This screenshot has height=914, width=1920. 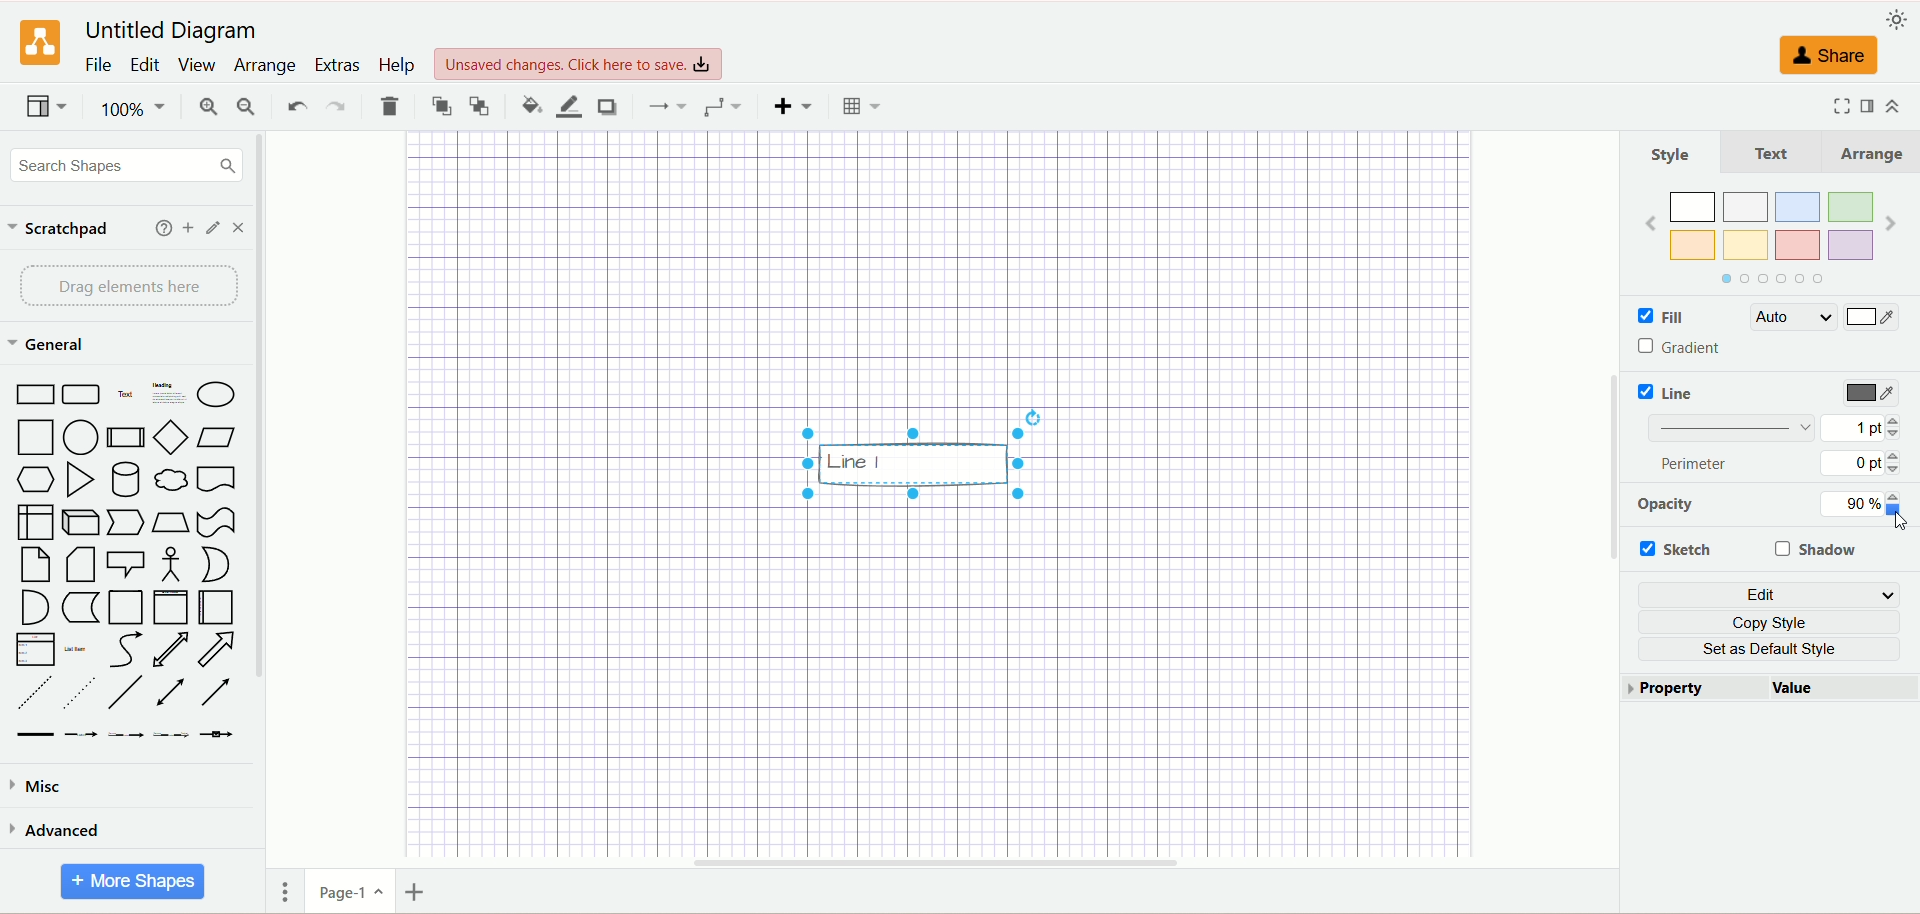 What do you see at coordinates (121, 164) in the screenshot?
I see `search shapes` at bounding box center [121, 164].